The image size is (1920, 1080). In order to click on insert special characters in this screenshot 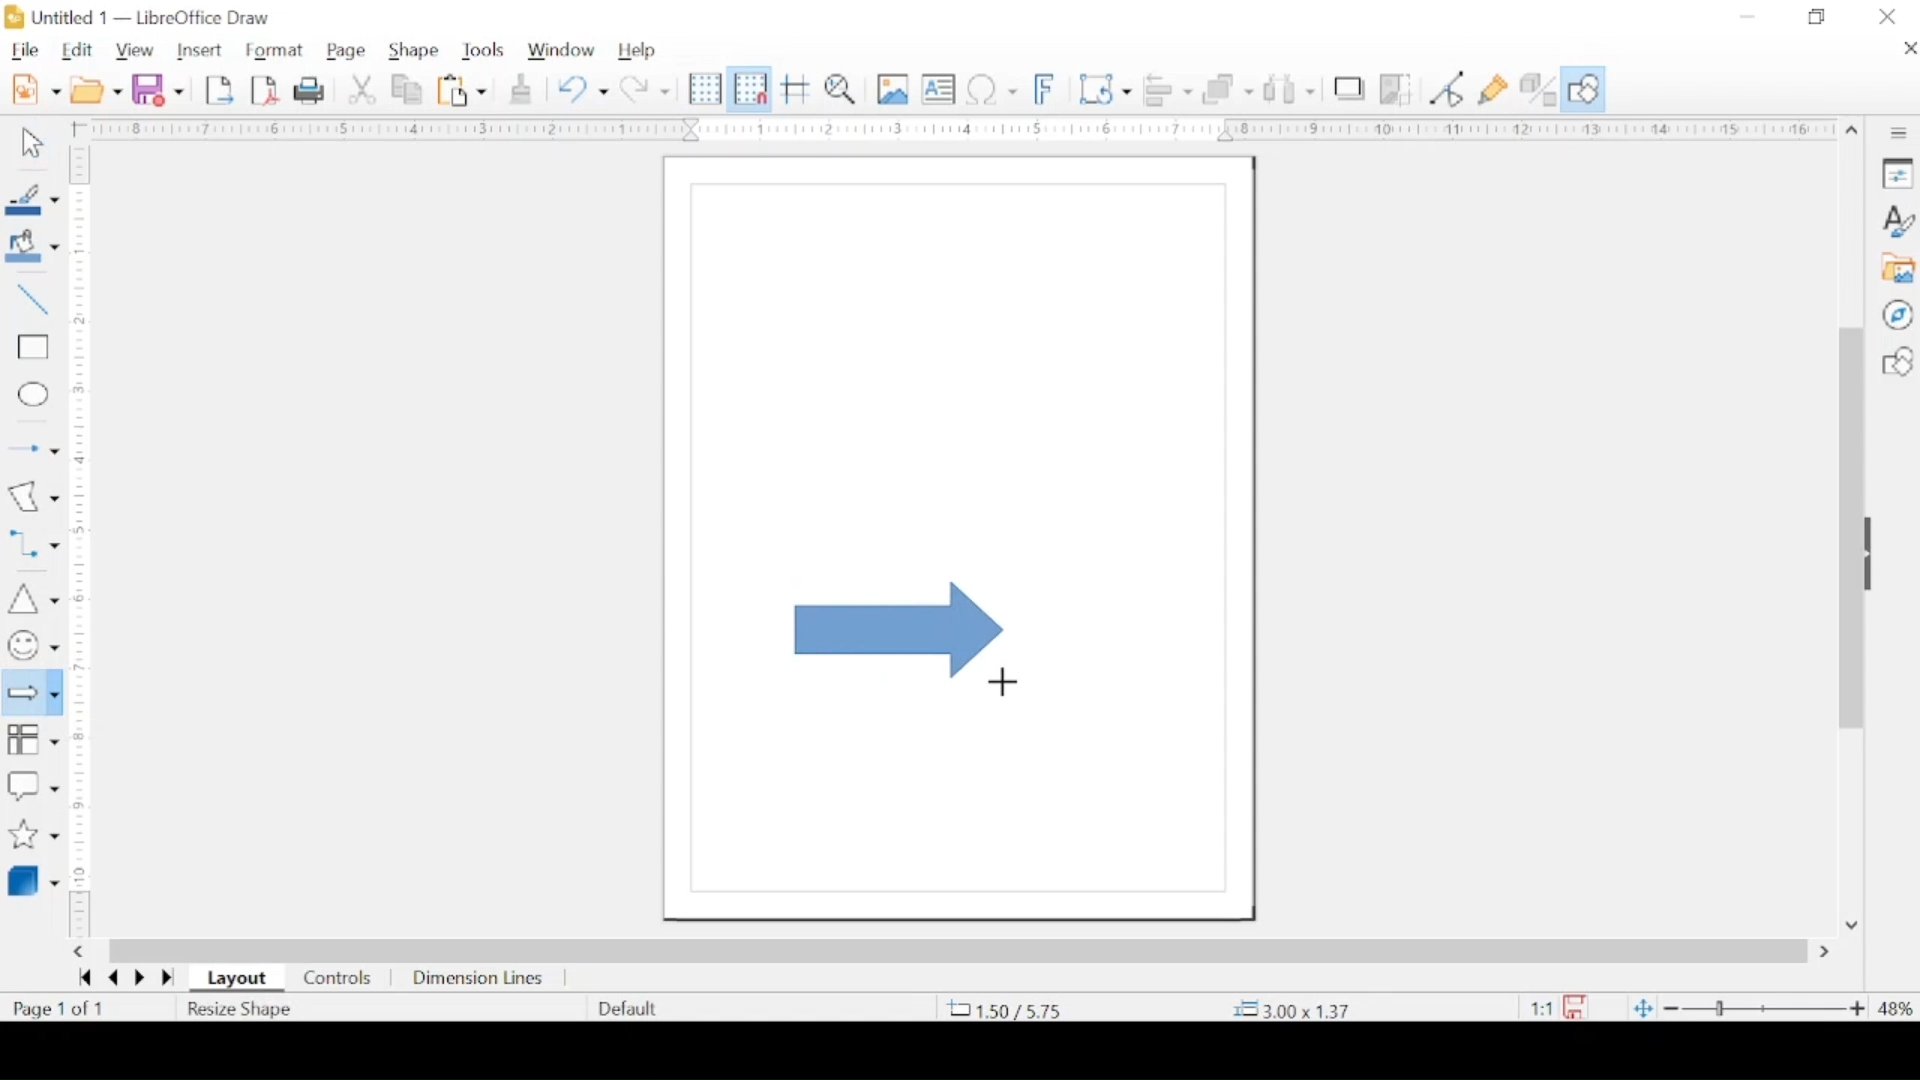, I will do `click(992, 89)`.